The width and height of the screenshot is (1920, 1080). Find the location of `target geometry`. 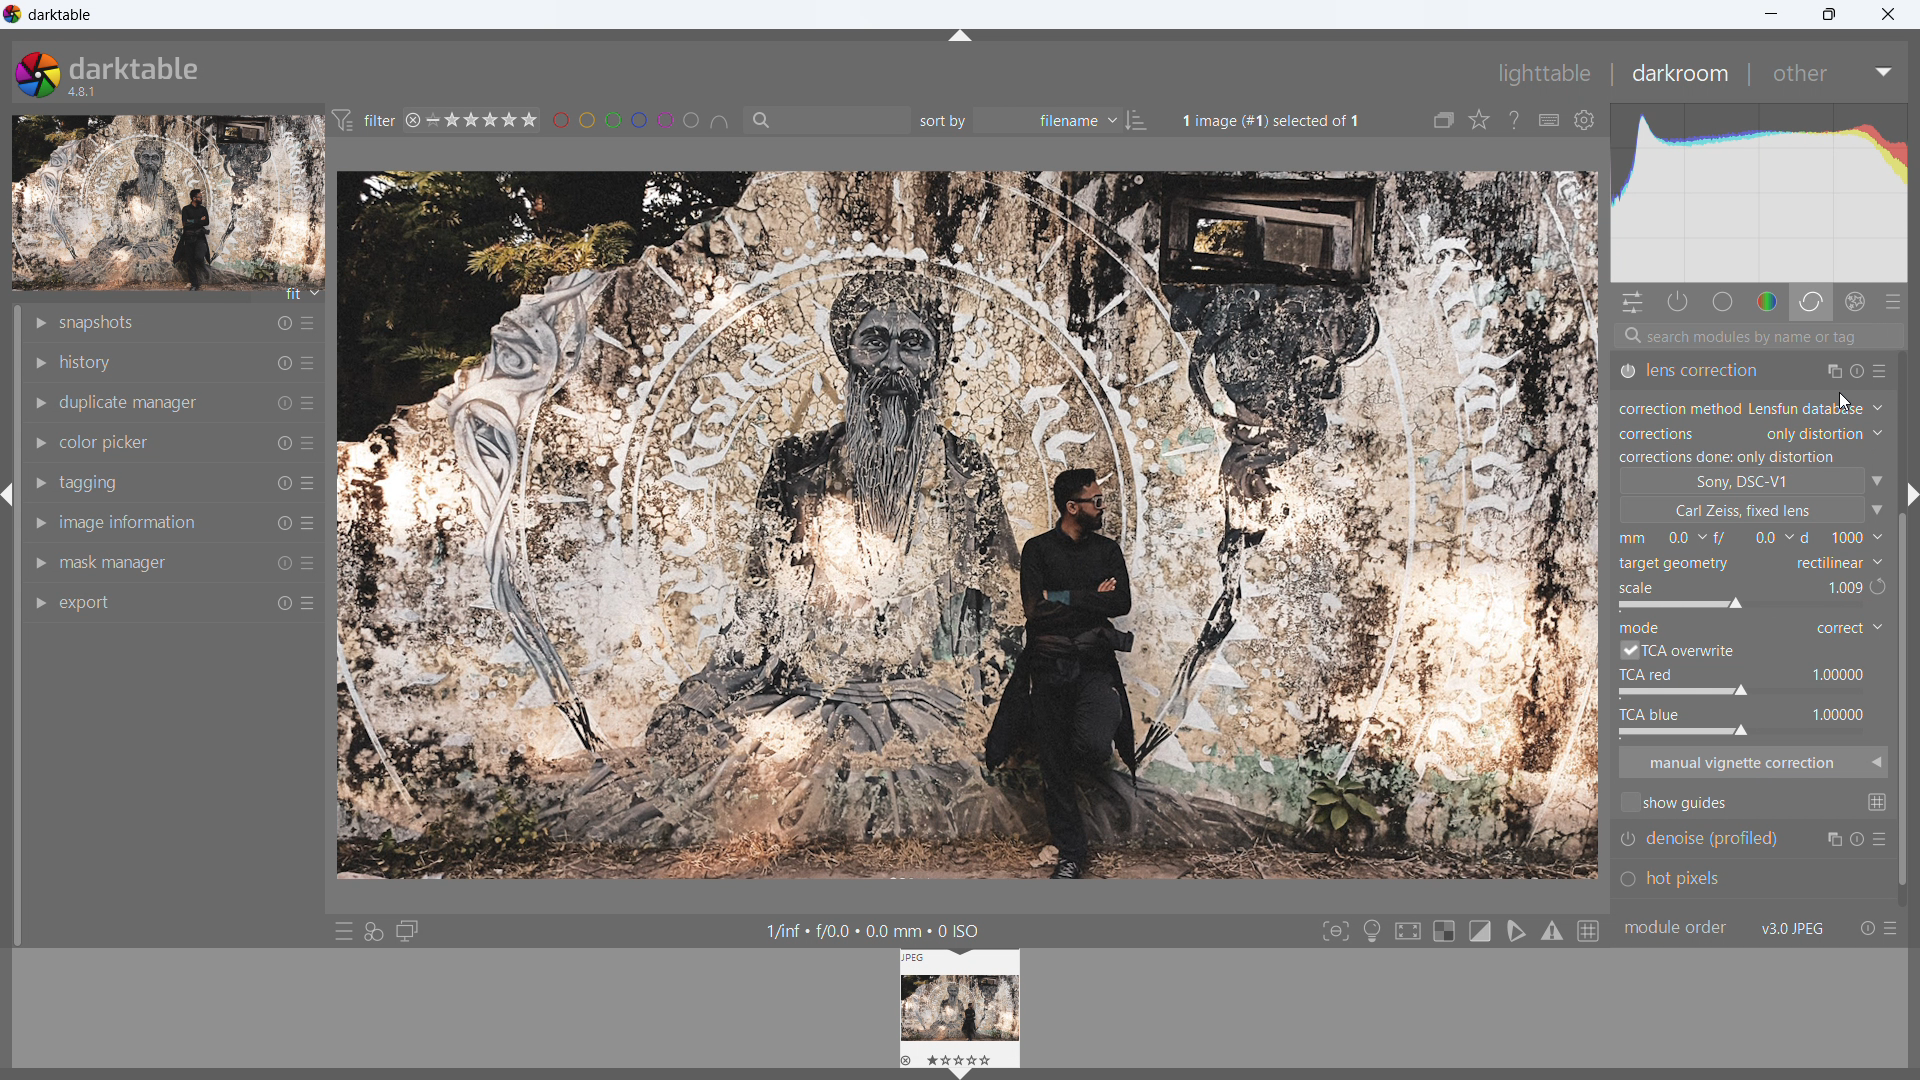

target geometry is located at coordinates (1832, 563).